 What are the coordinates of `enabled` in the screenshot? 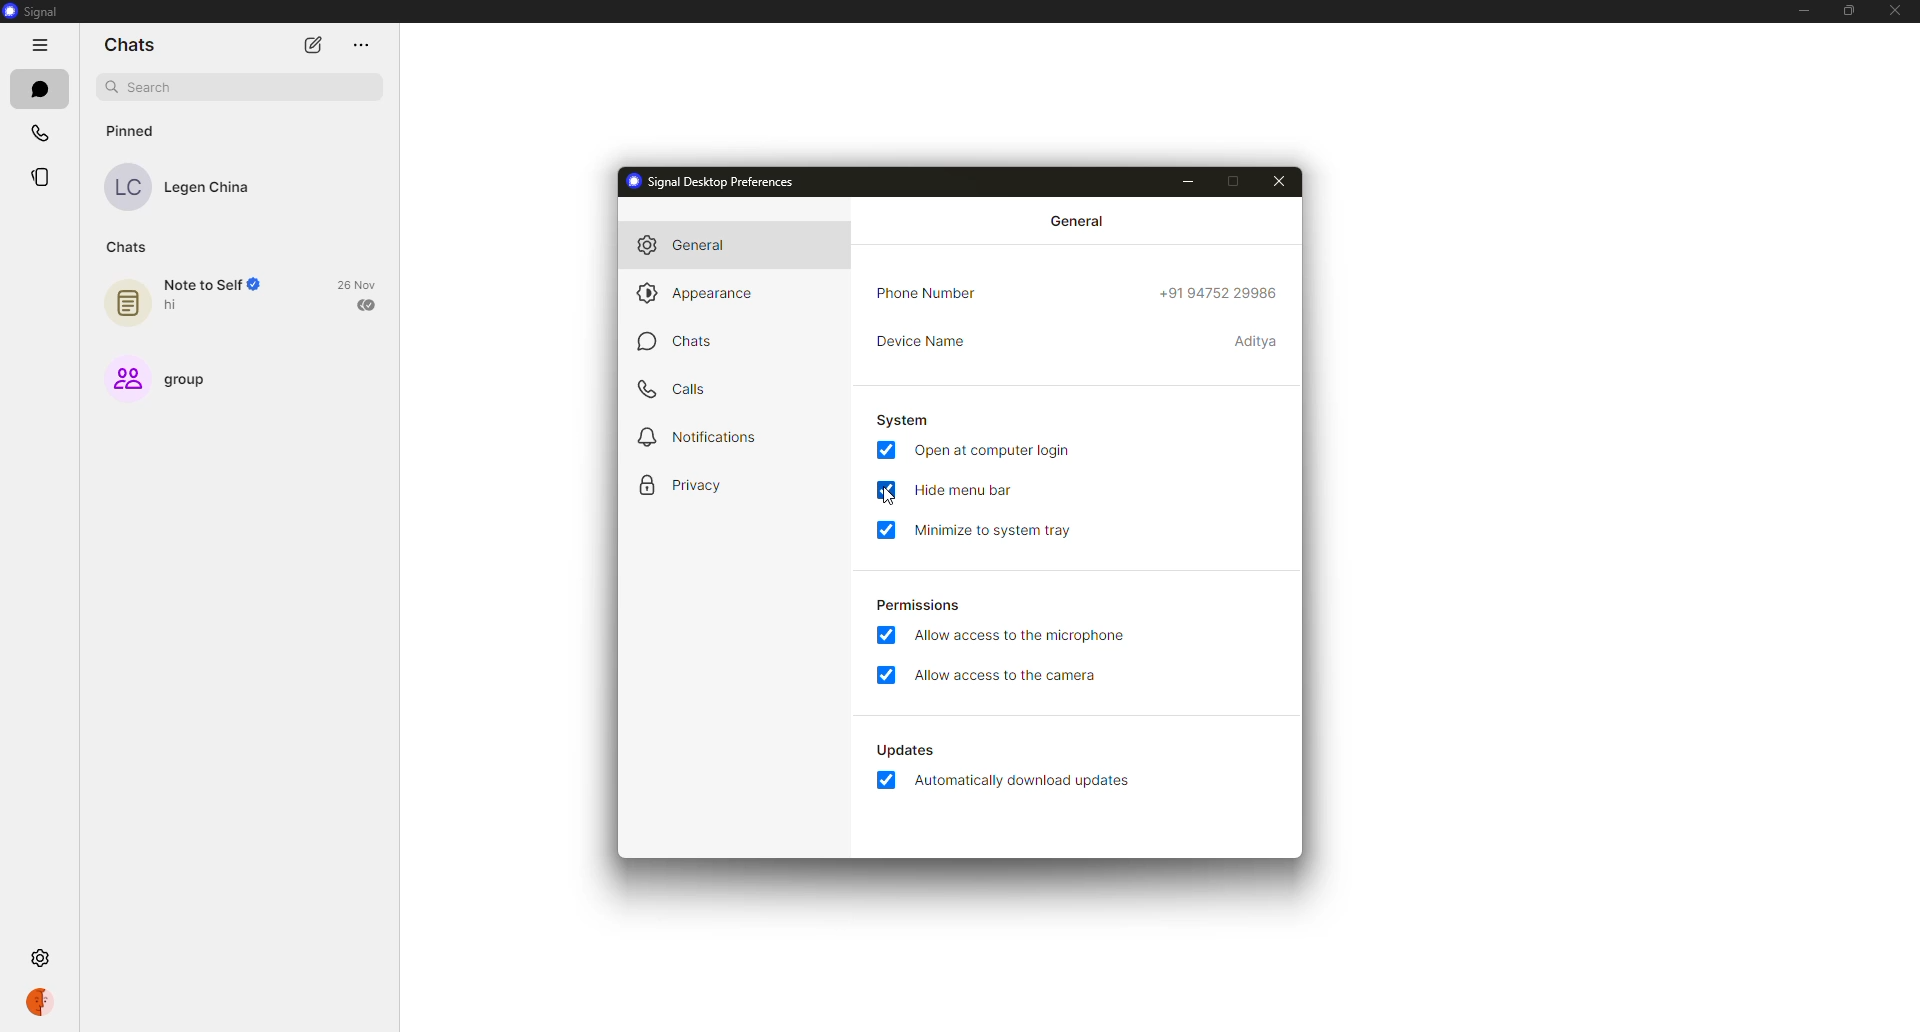 It's located at (886, 449).